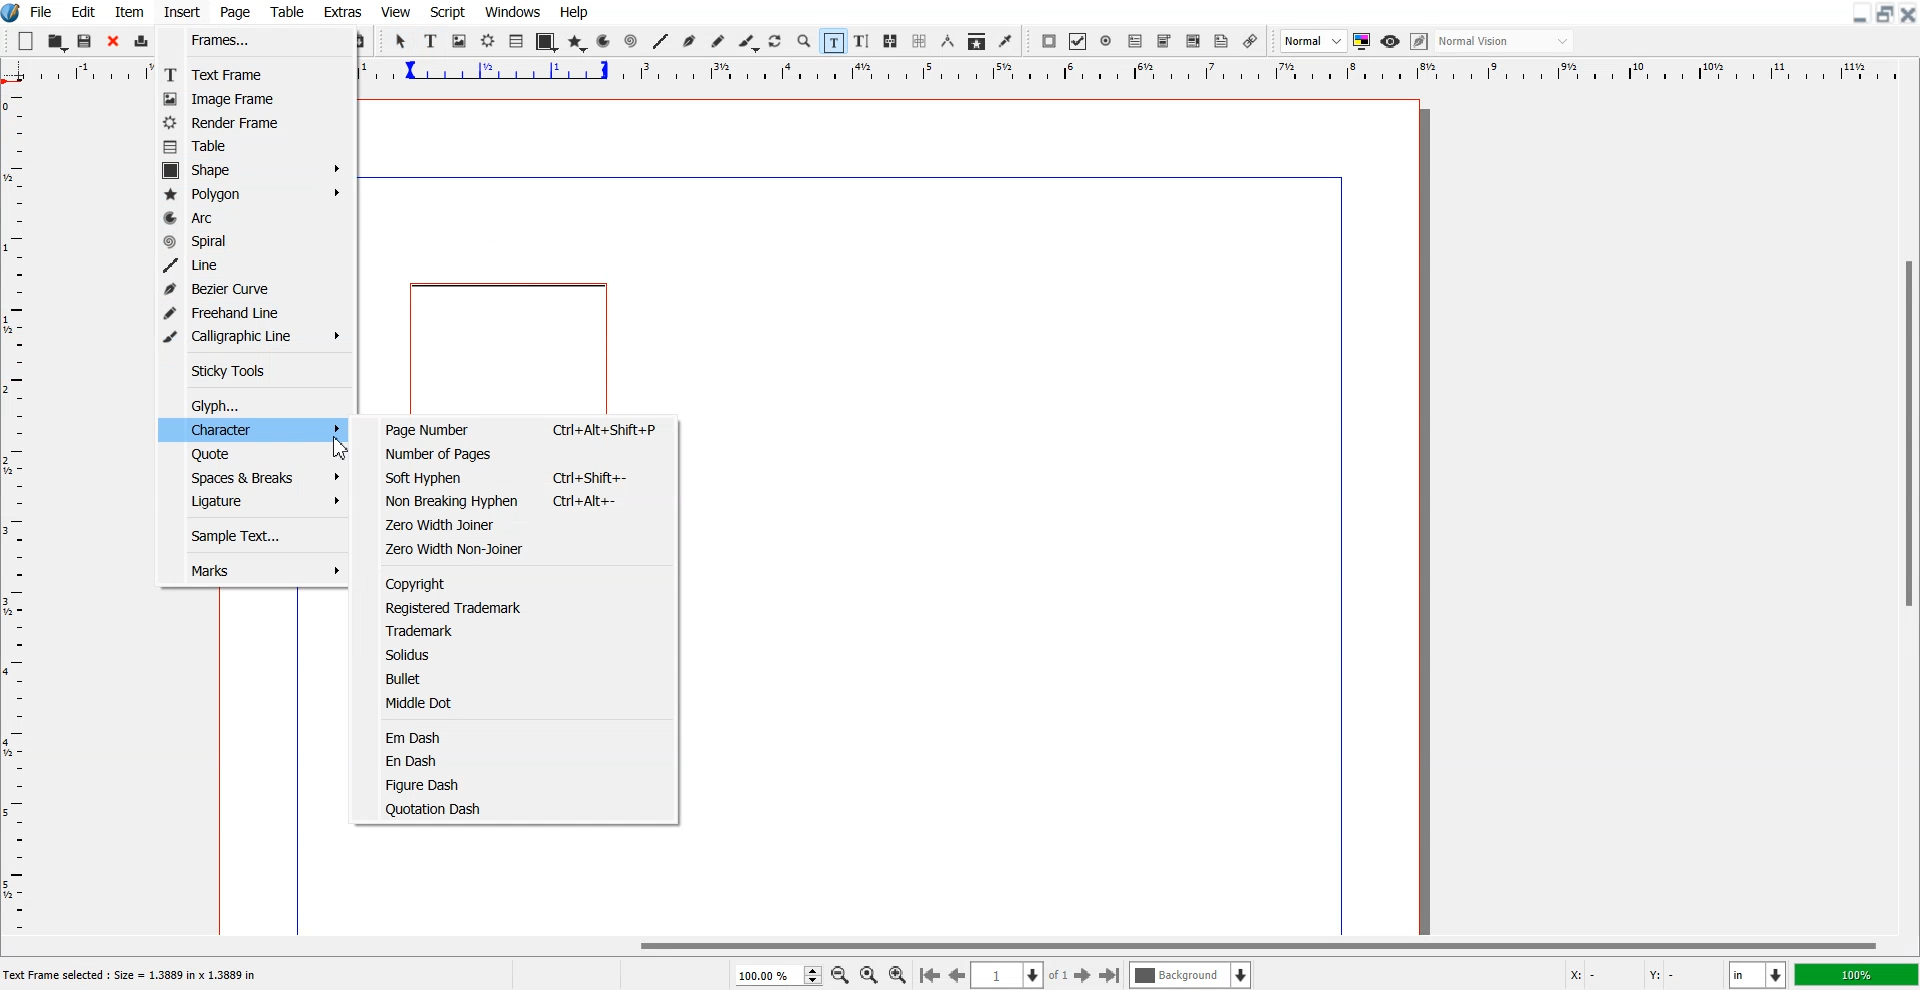  I want to click on Middle Dot, so click(525, 701).